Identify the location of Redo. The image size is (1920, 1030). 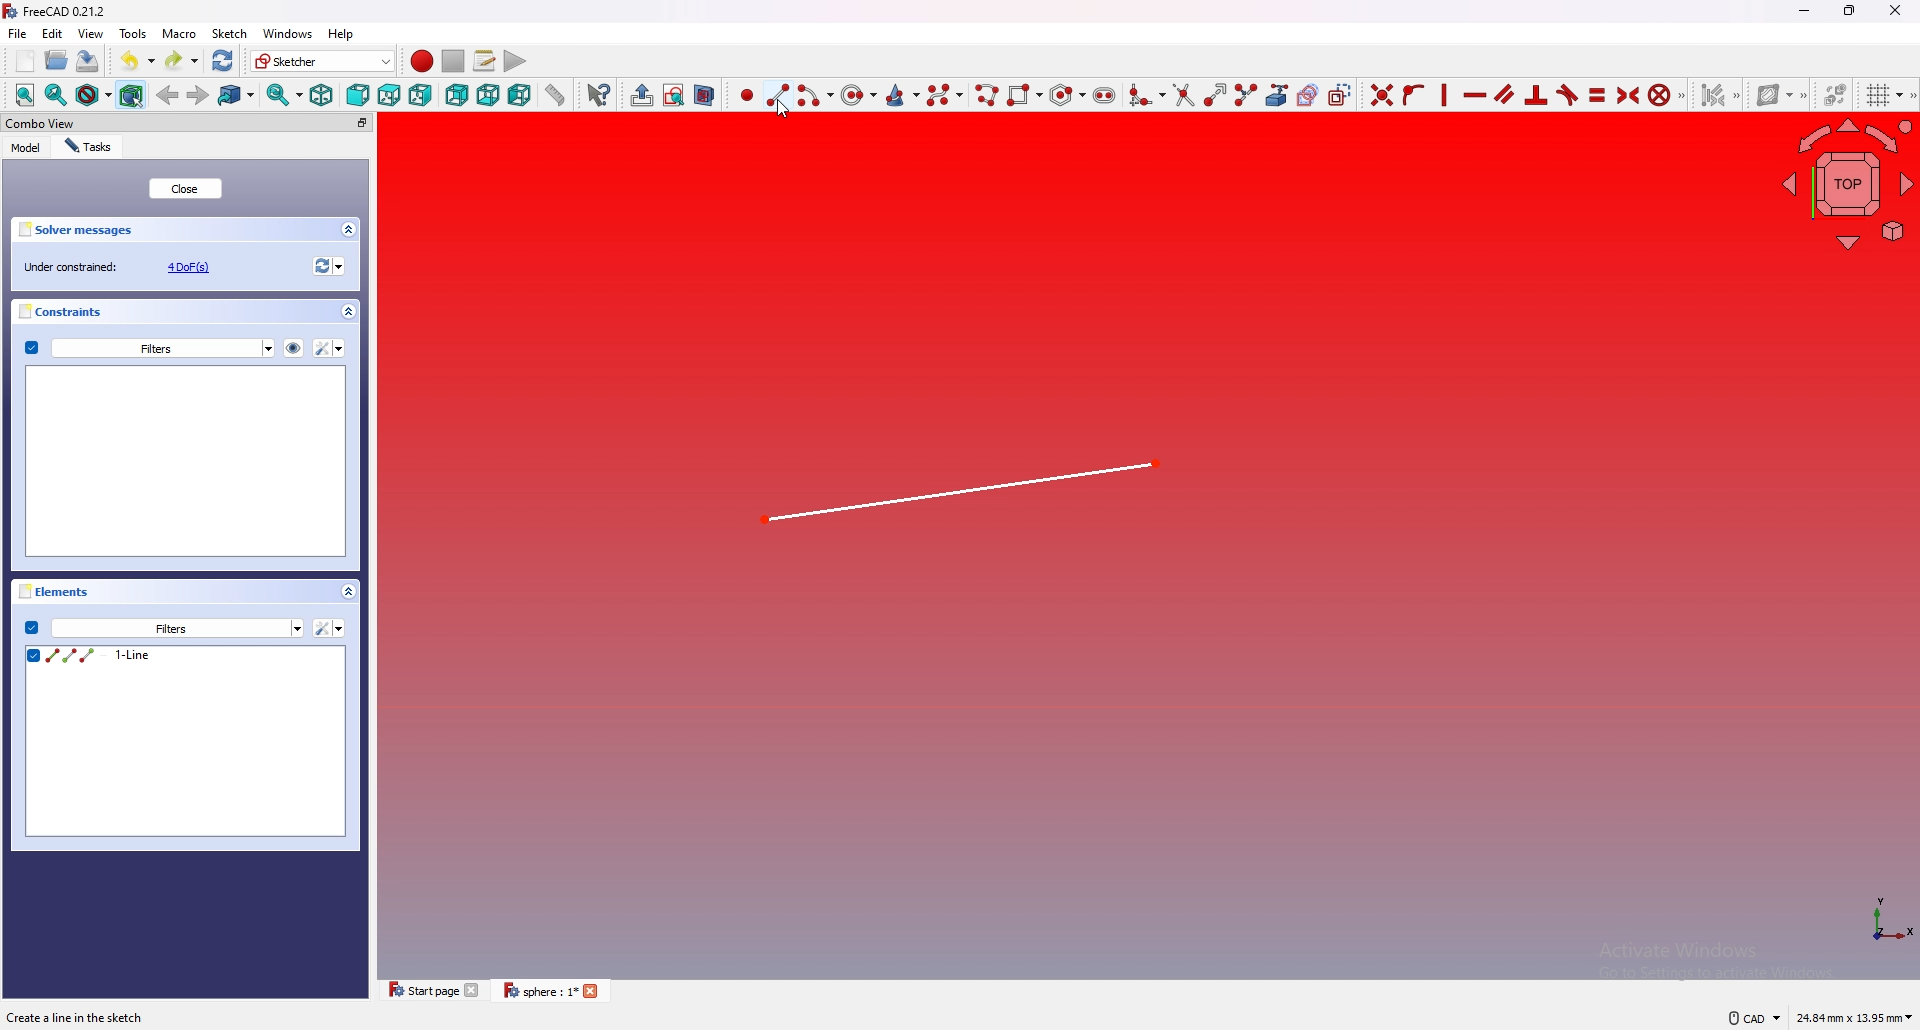
(180, 59).